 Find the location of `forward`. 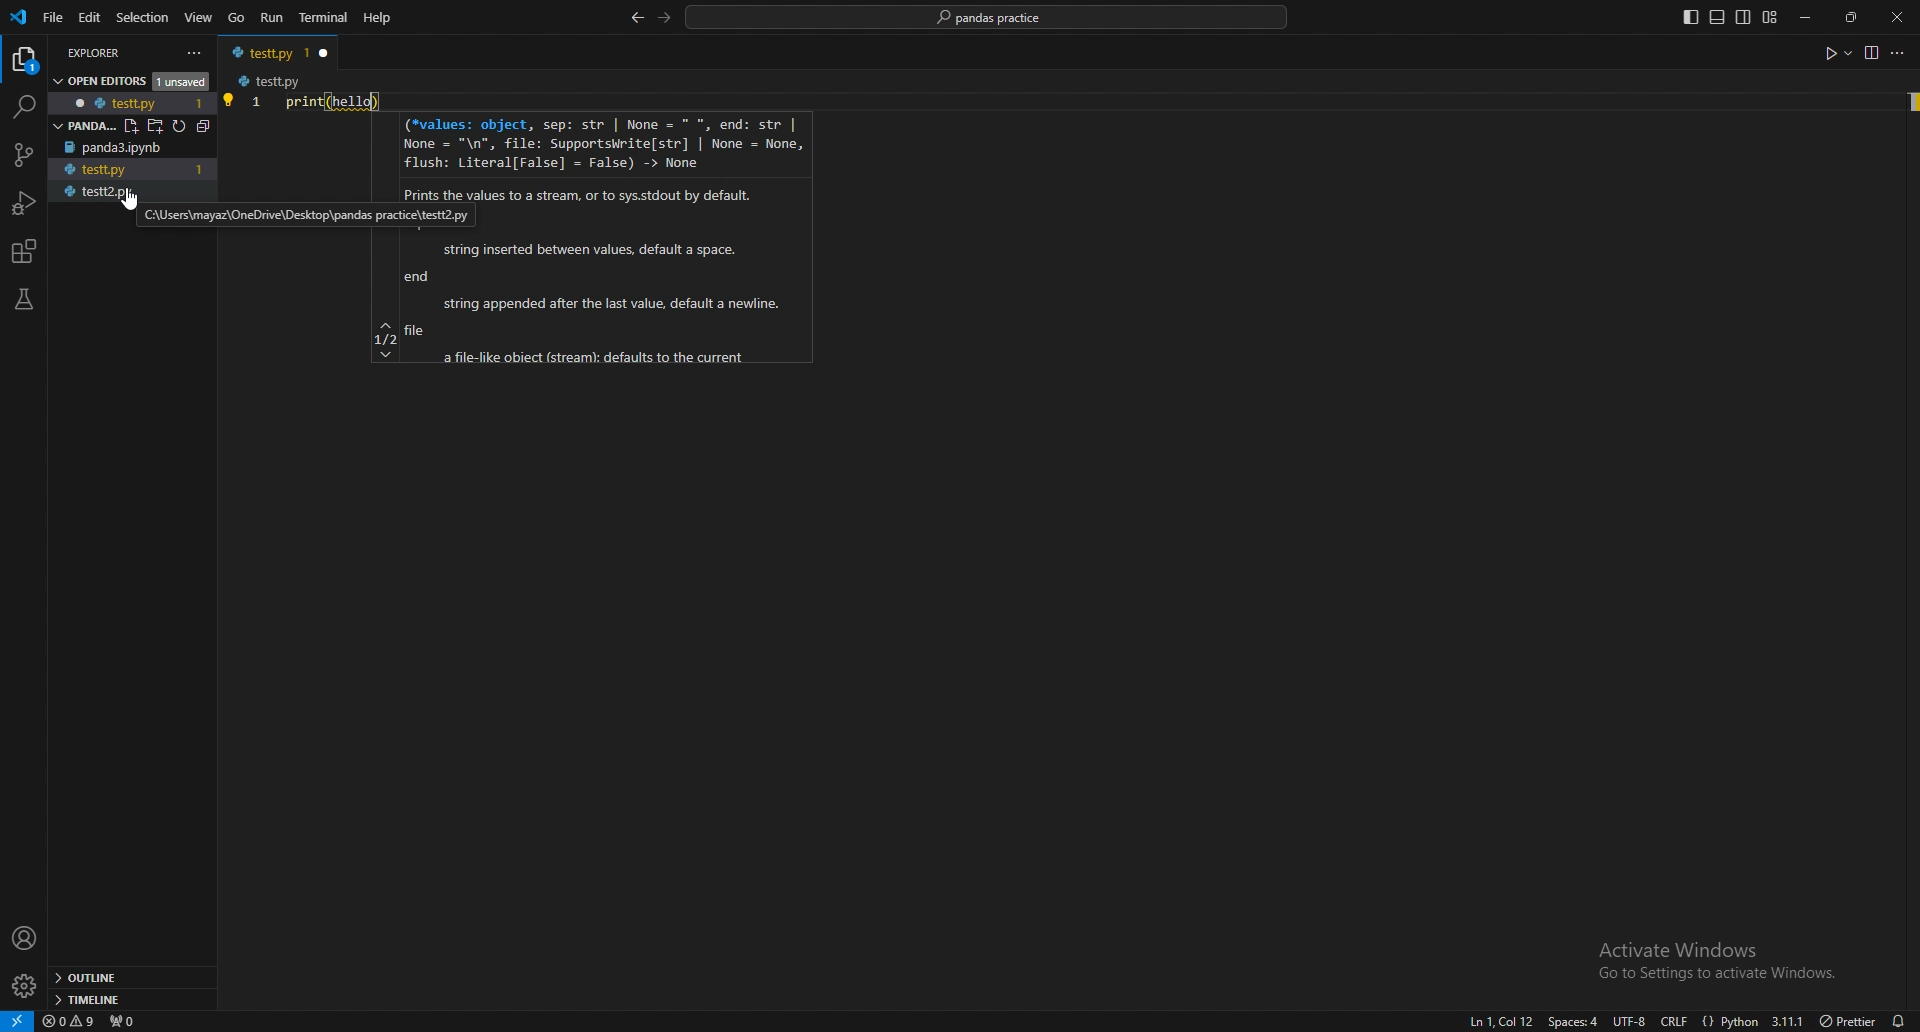

forward is located at coordinates (665, 17).